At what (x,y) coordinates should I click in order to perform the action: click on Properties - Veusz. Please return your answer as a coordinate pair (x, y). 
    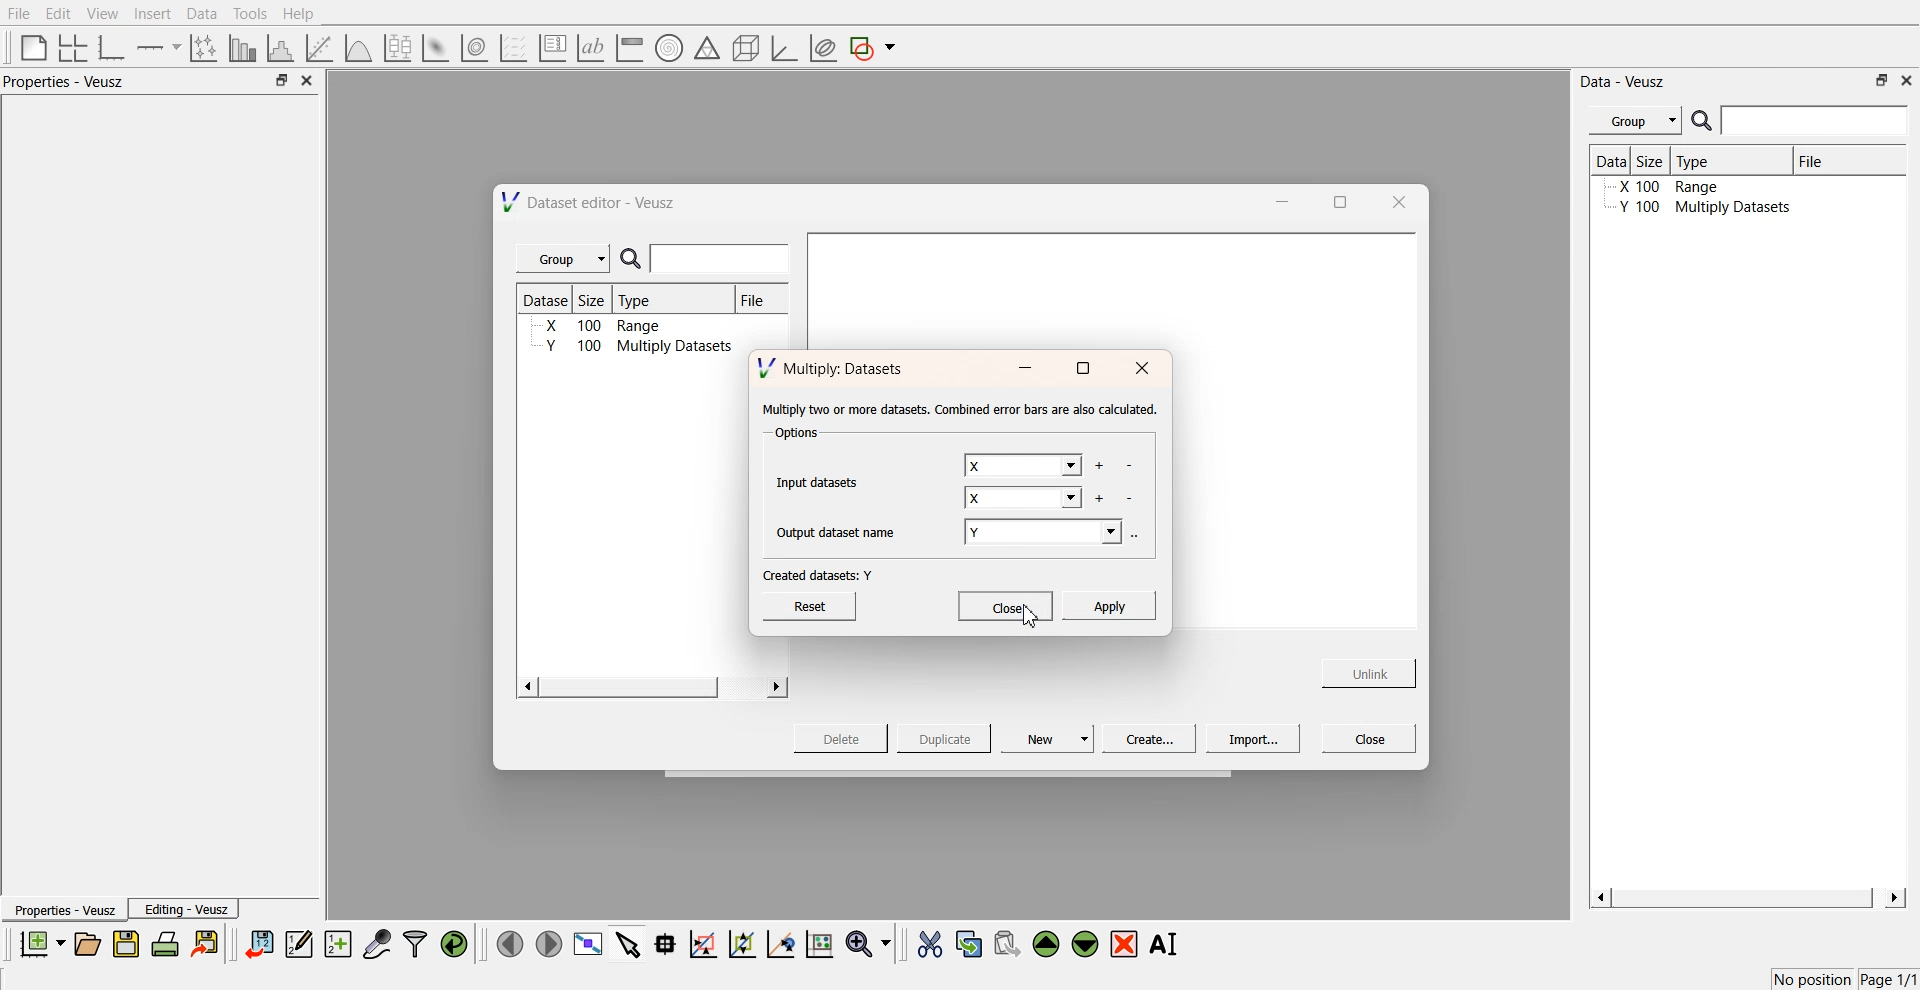
    Looking at the image, I should click on (69, 82).